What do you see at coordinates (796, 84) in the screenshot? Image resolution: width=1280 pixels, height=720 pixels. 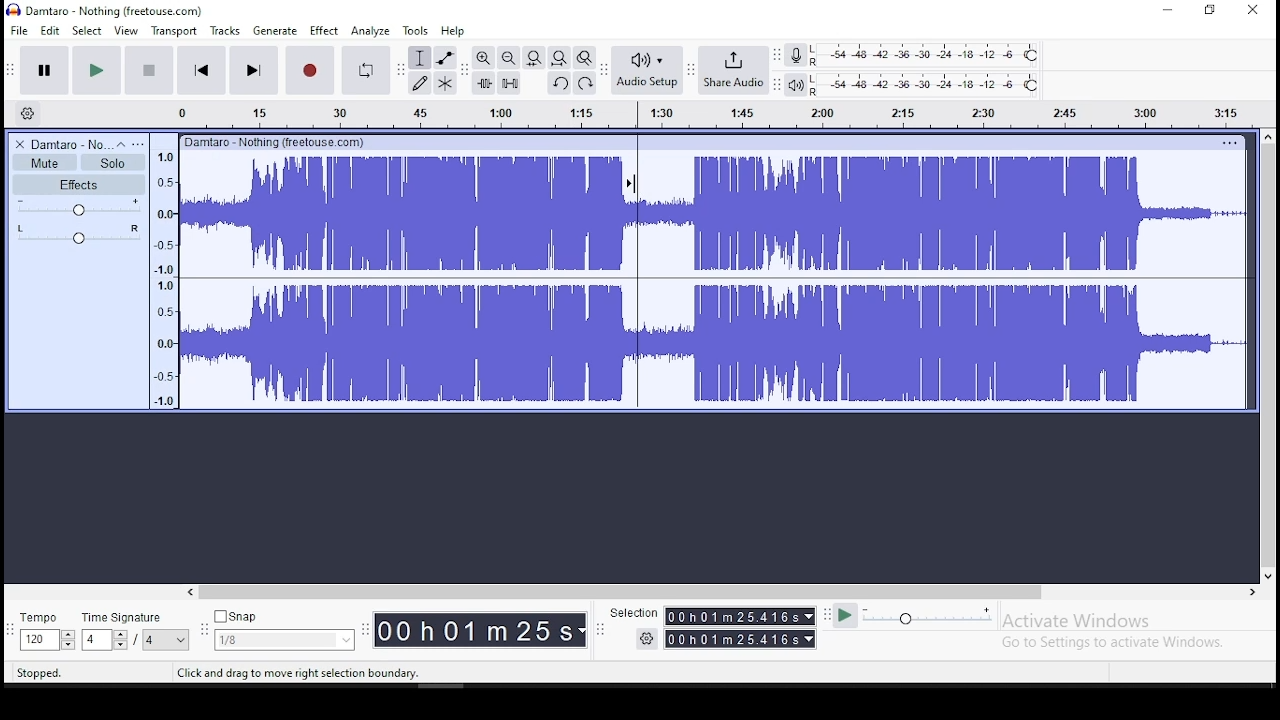 I see `playback meter` at bounding box center [796, 84].